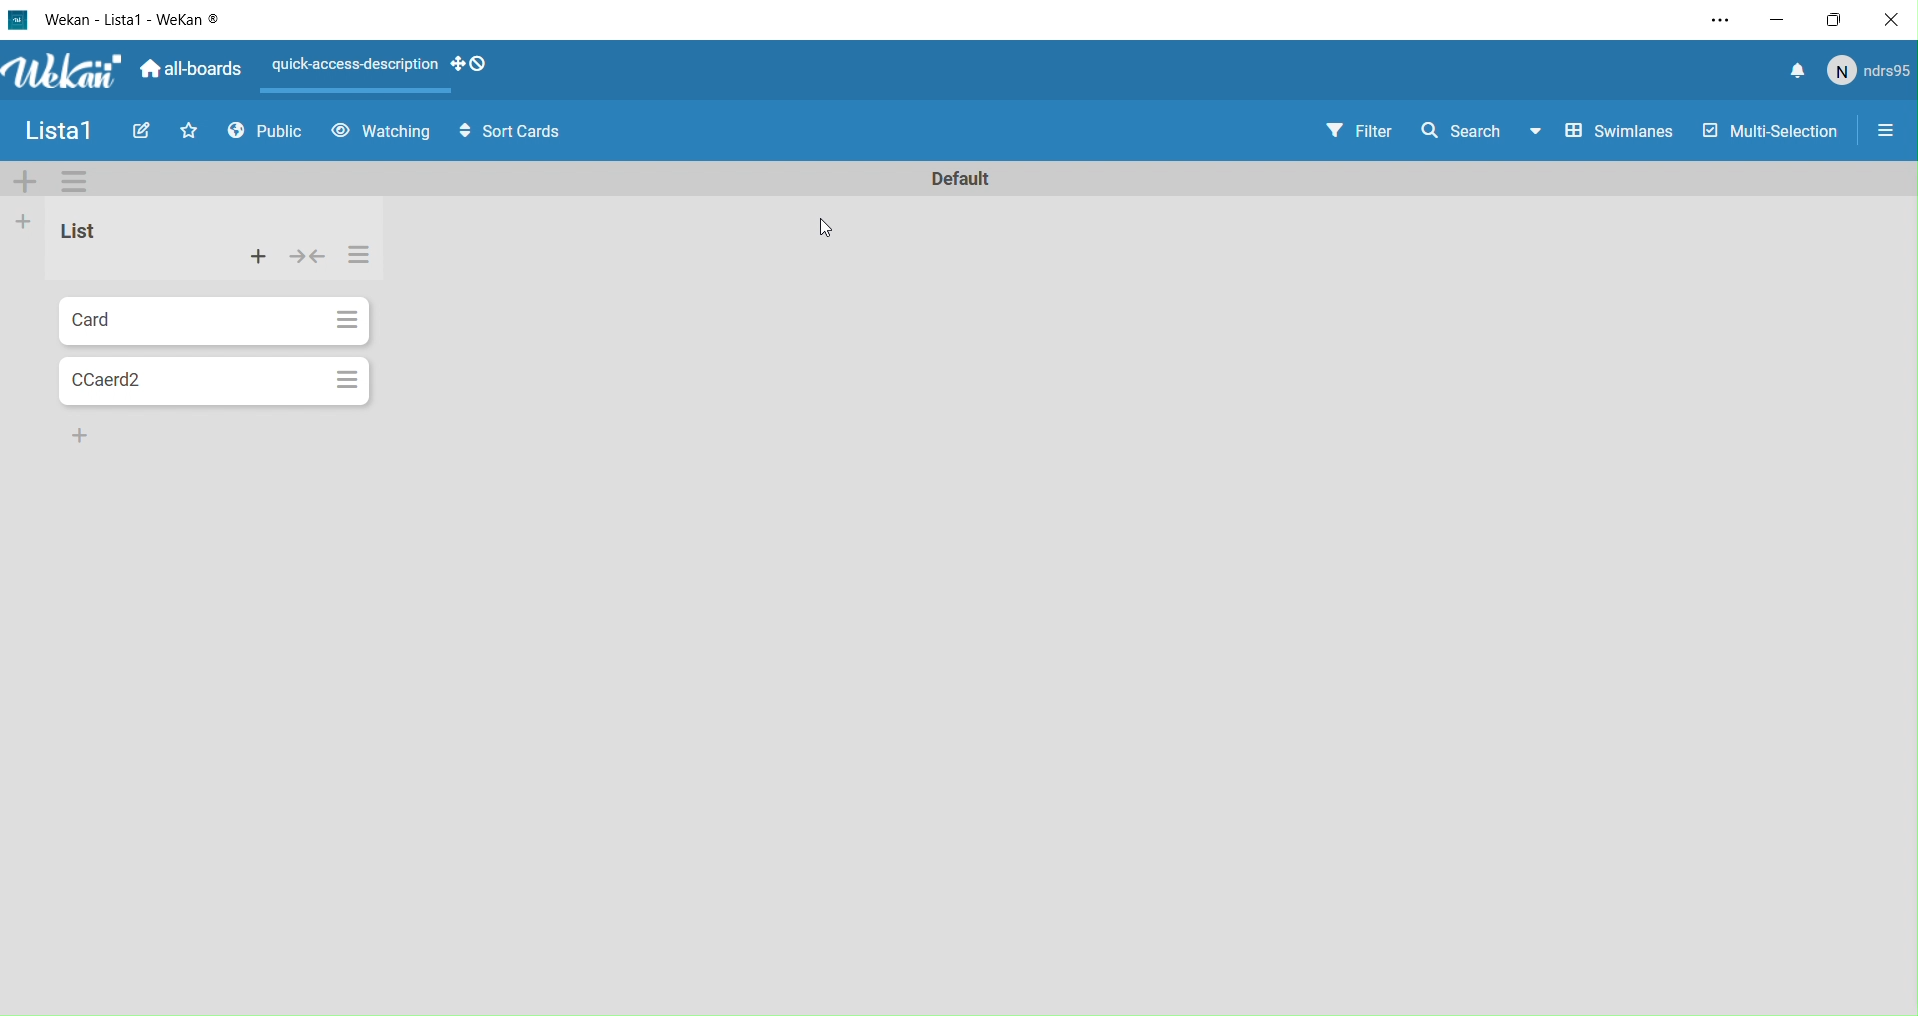  What do you see at coordinates (1475, 128) in the screenshot?
I see `Search` at bounding box center [1475, 128].